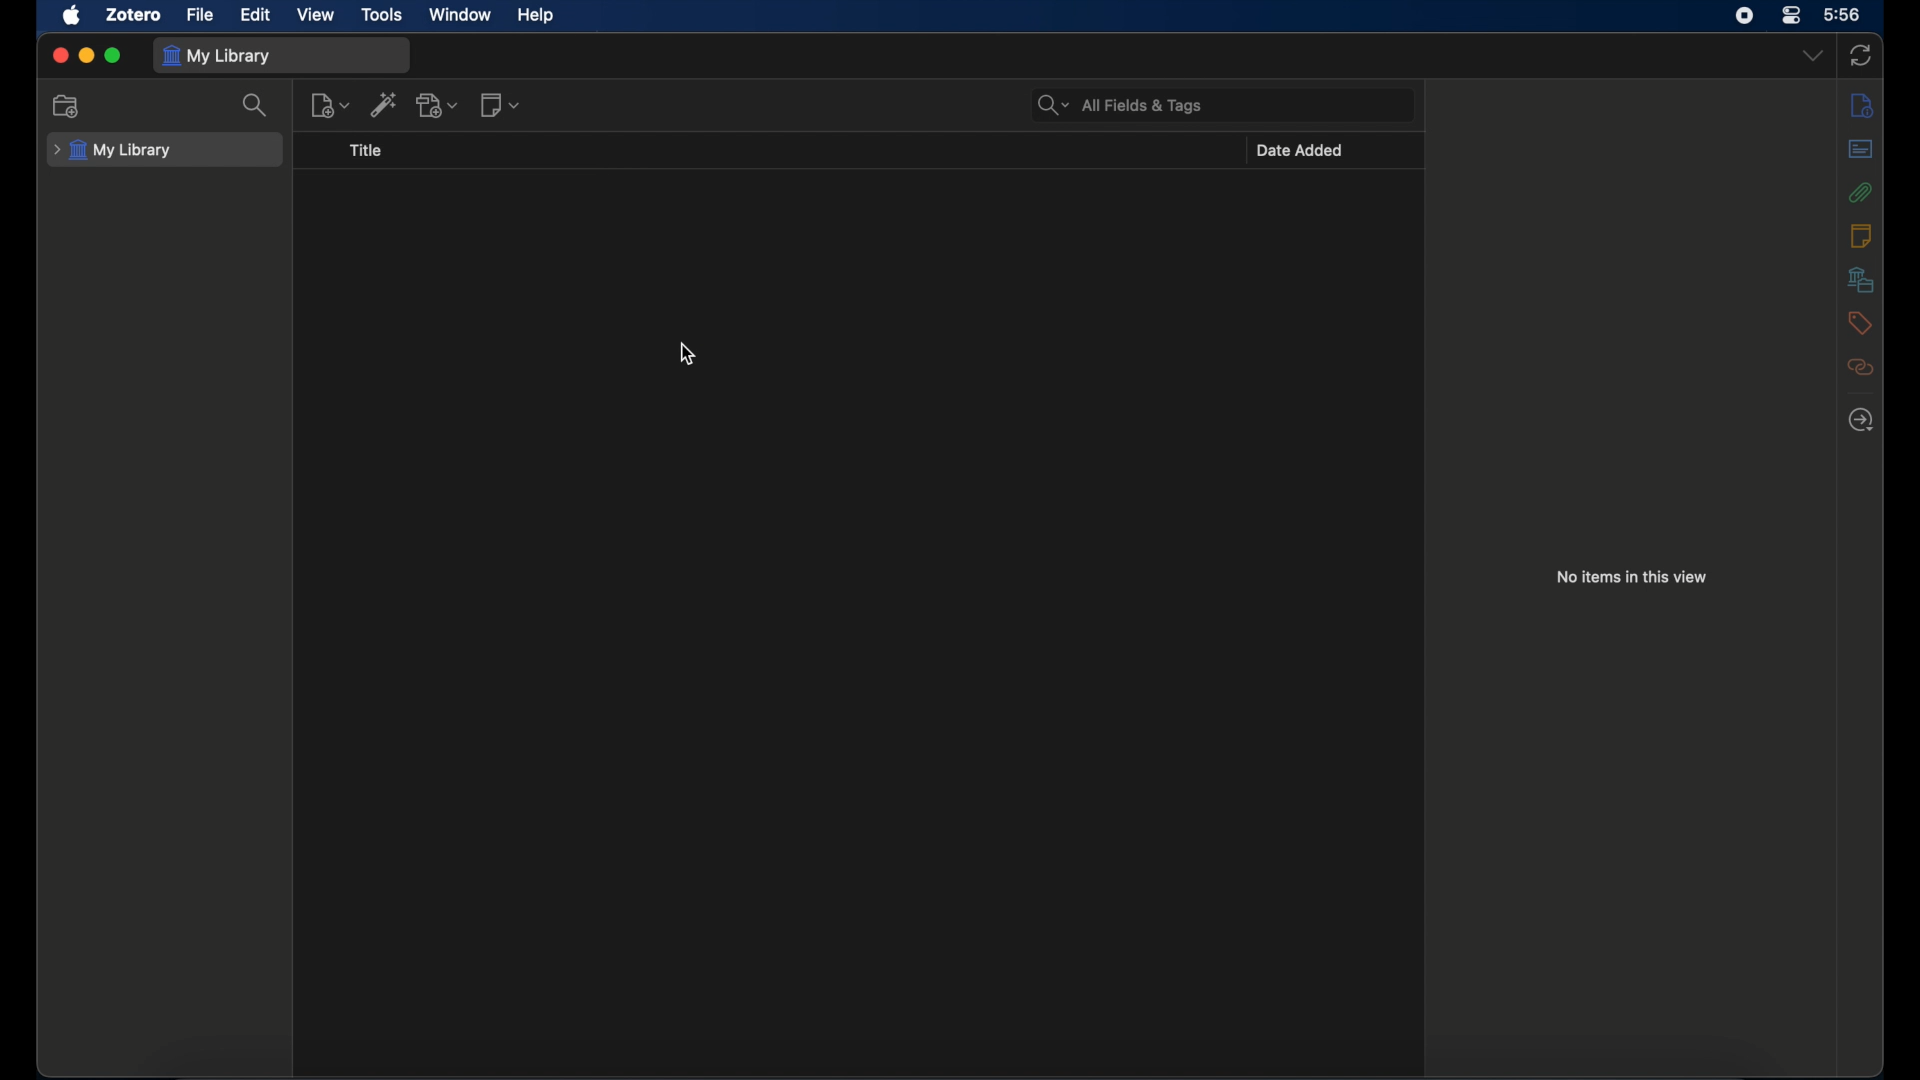 Image resolution: width=1920 pixels, height=1080 pixels. Describe the element at coordinates (1813, 56) in the screenshot. I see `dropdown` at that location.